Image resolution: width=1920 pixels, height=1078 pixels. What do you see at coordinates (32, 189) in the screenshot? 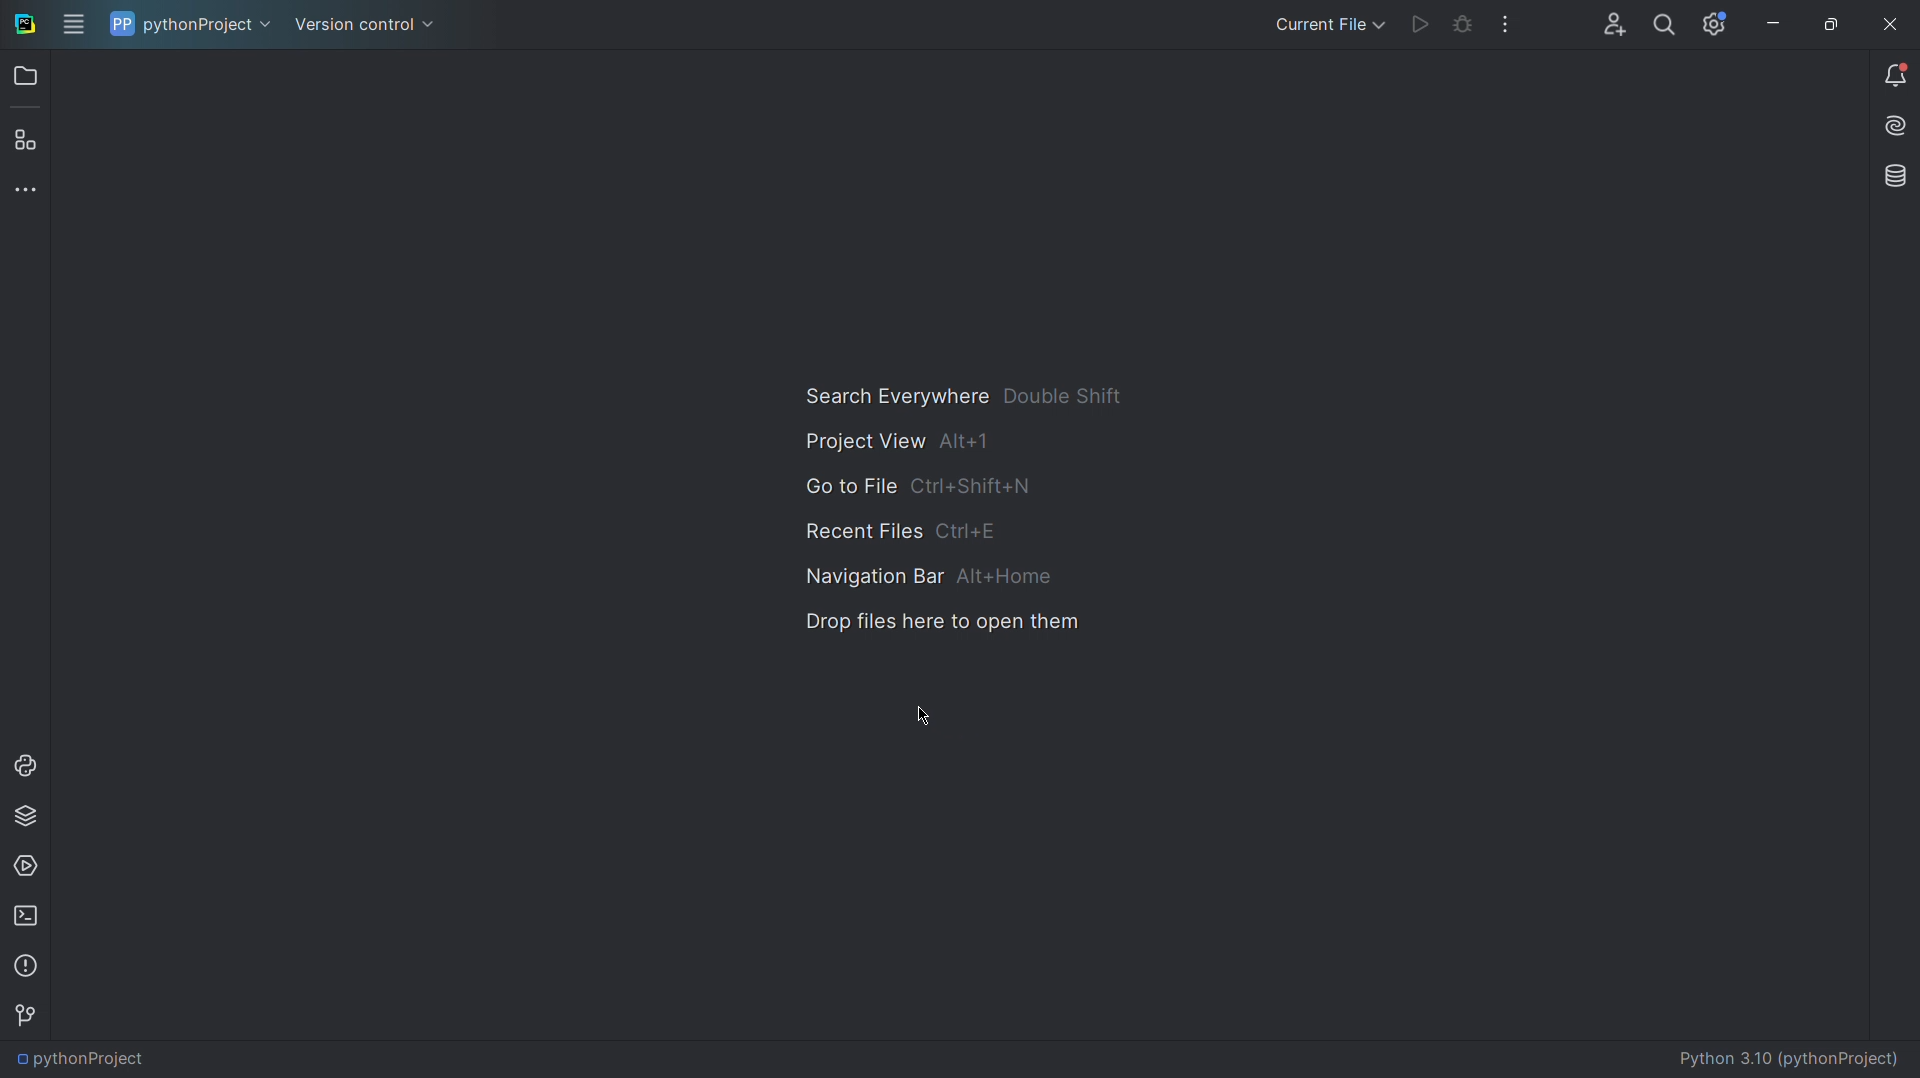
I see `More` at bounding box center [32, 189].